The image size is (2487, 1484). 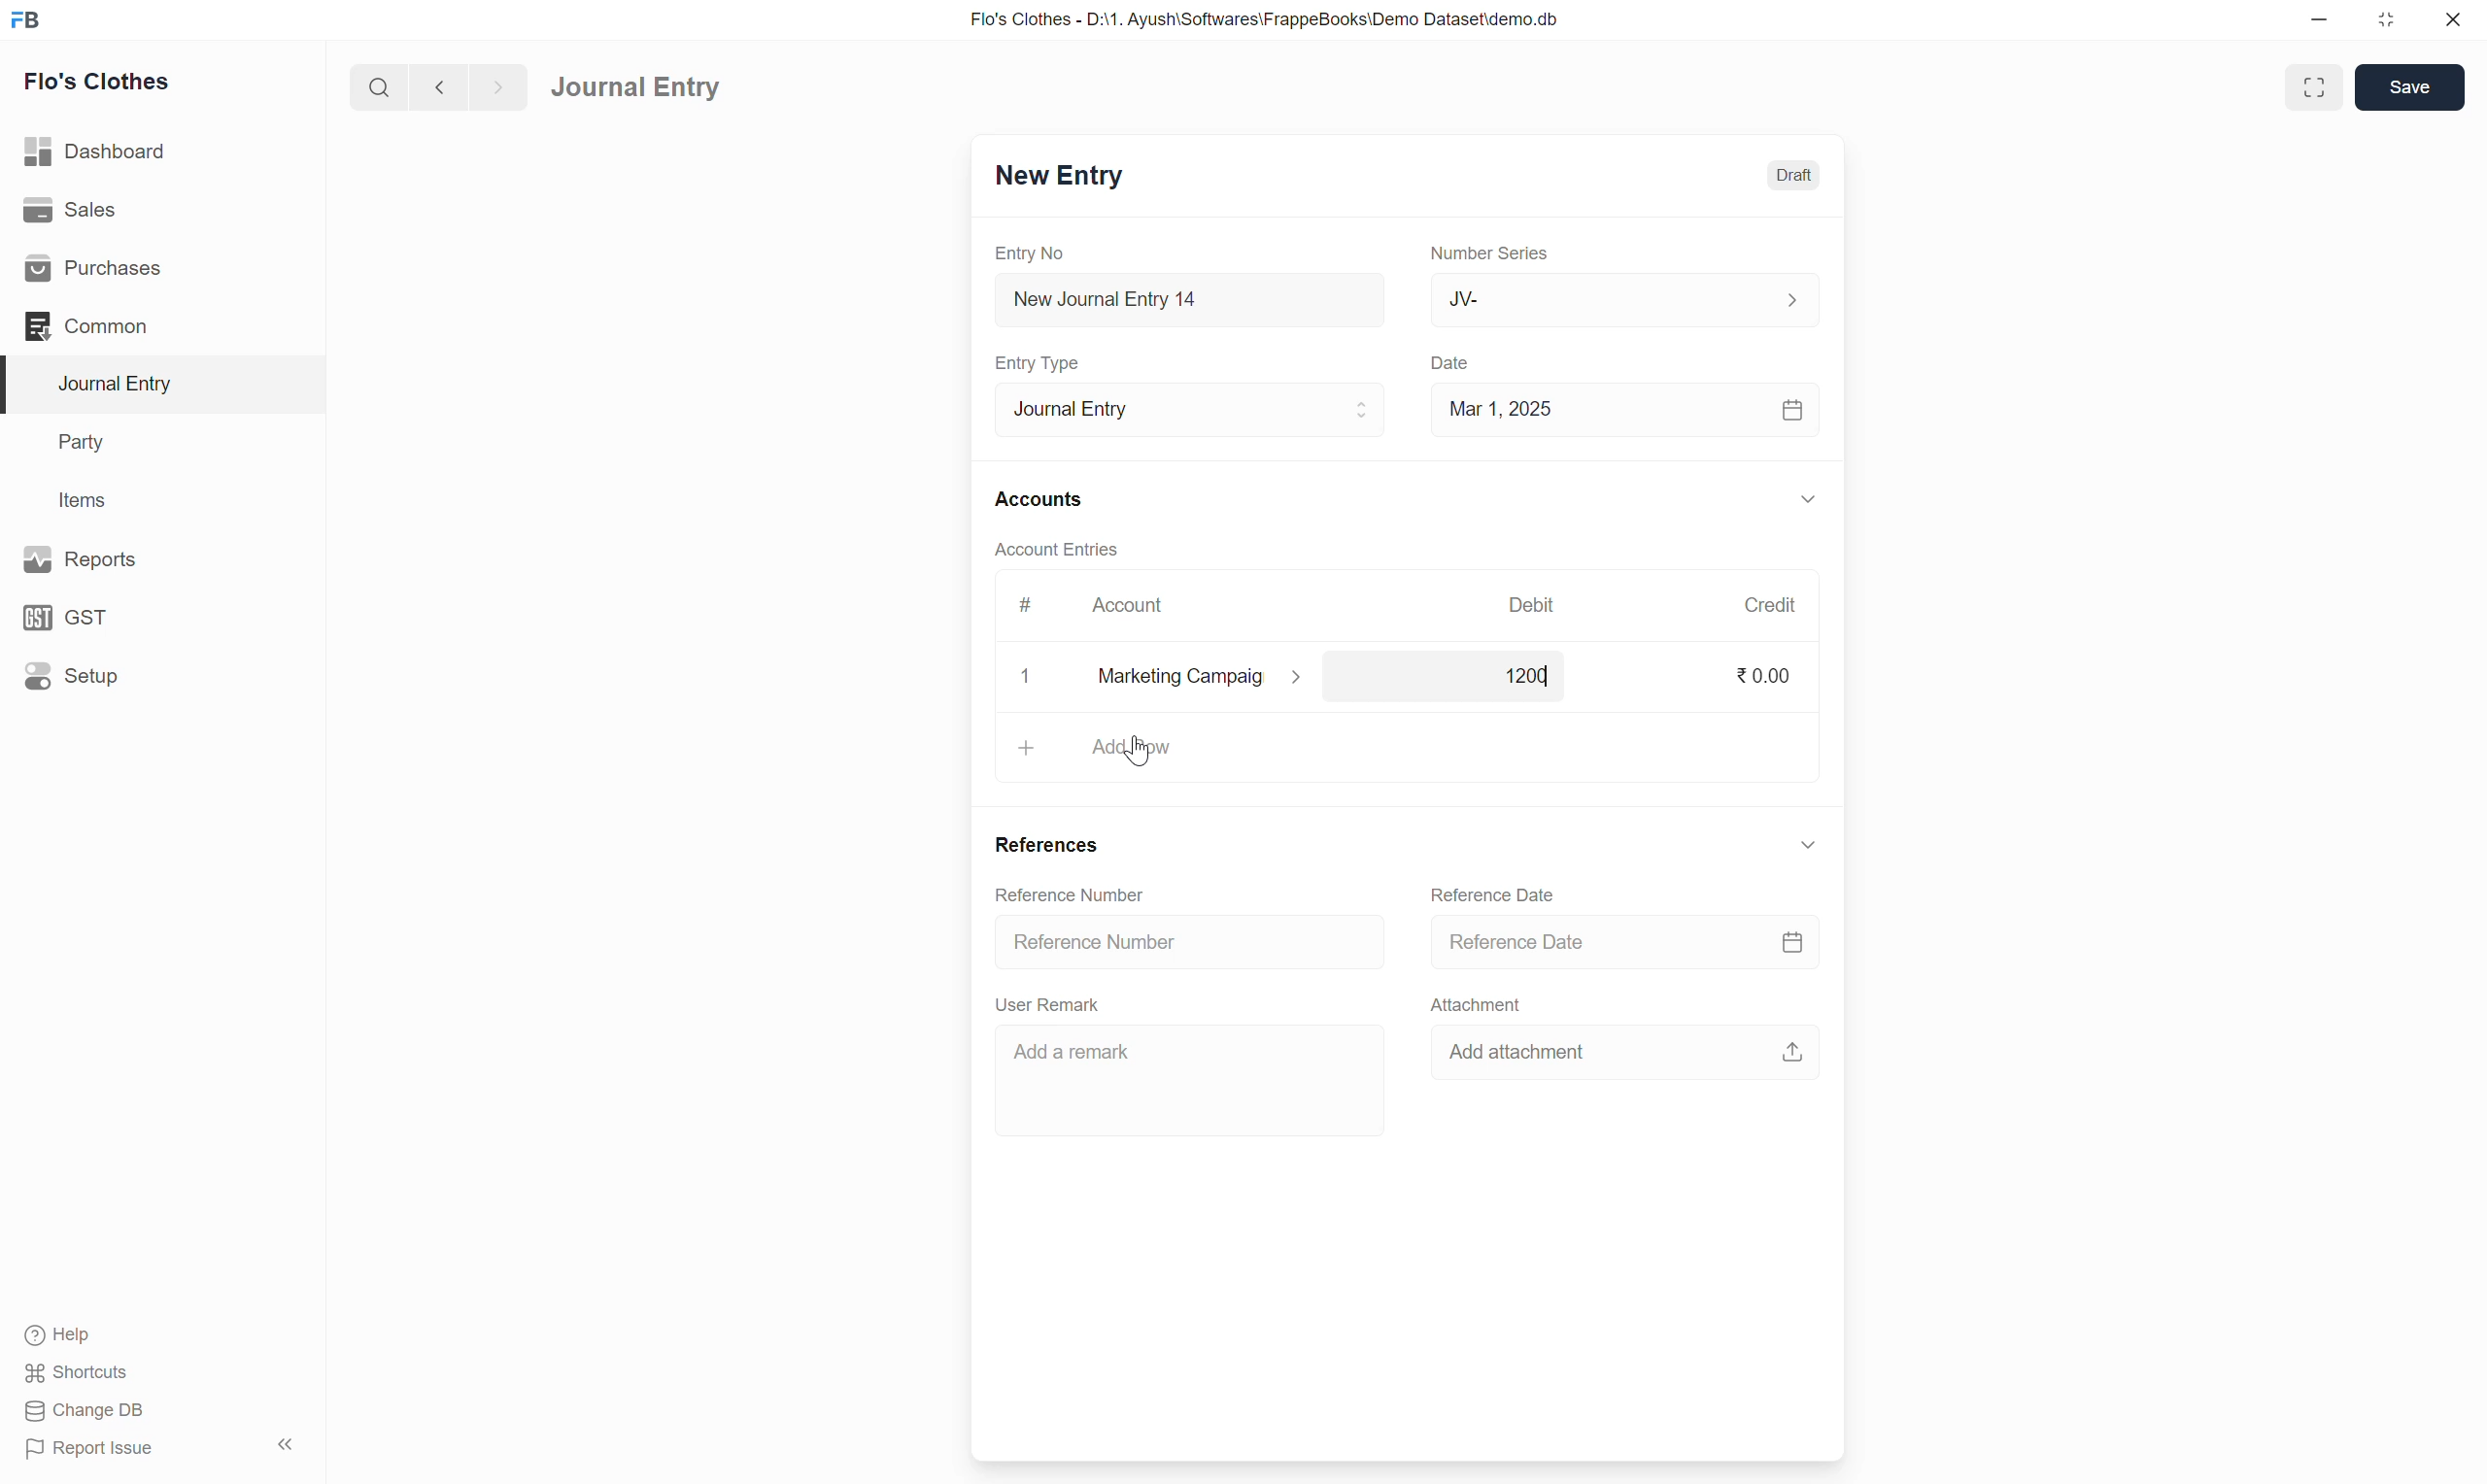 What do you see at coordinates (1096, 940) in the screenshot?
I see `Reference Number` at bounding box center [1096, 940].